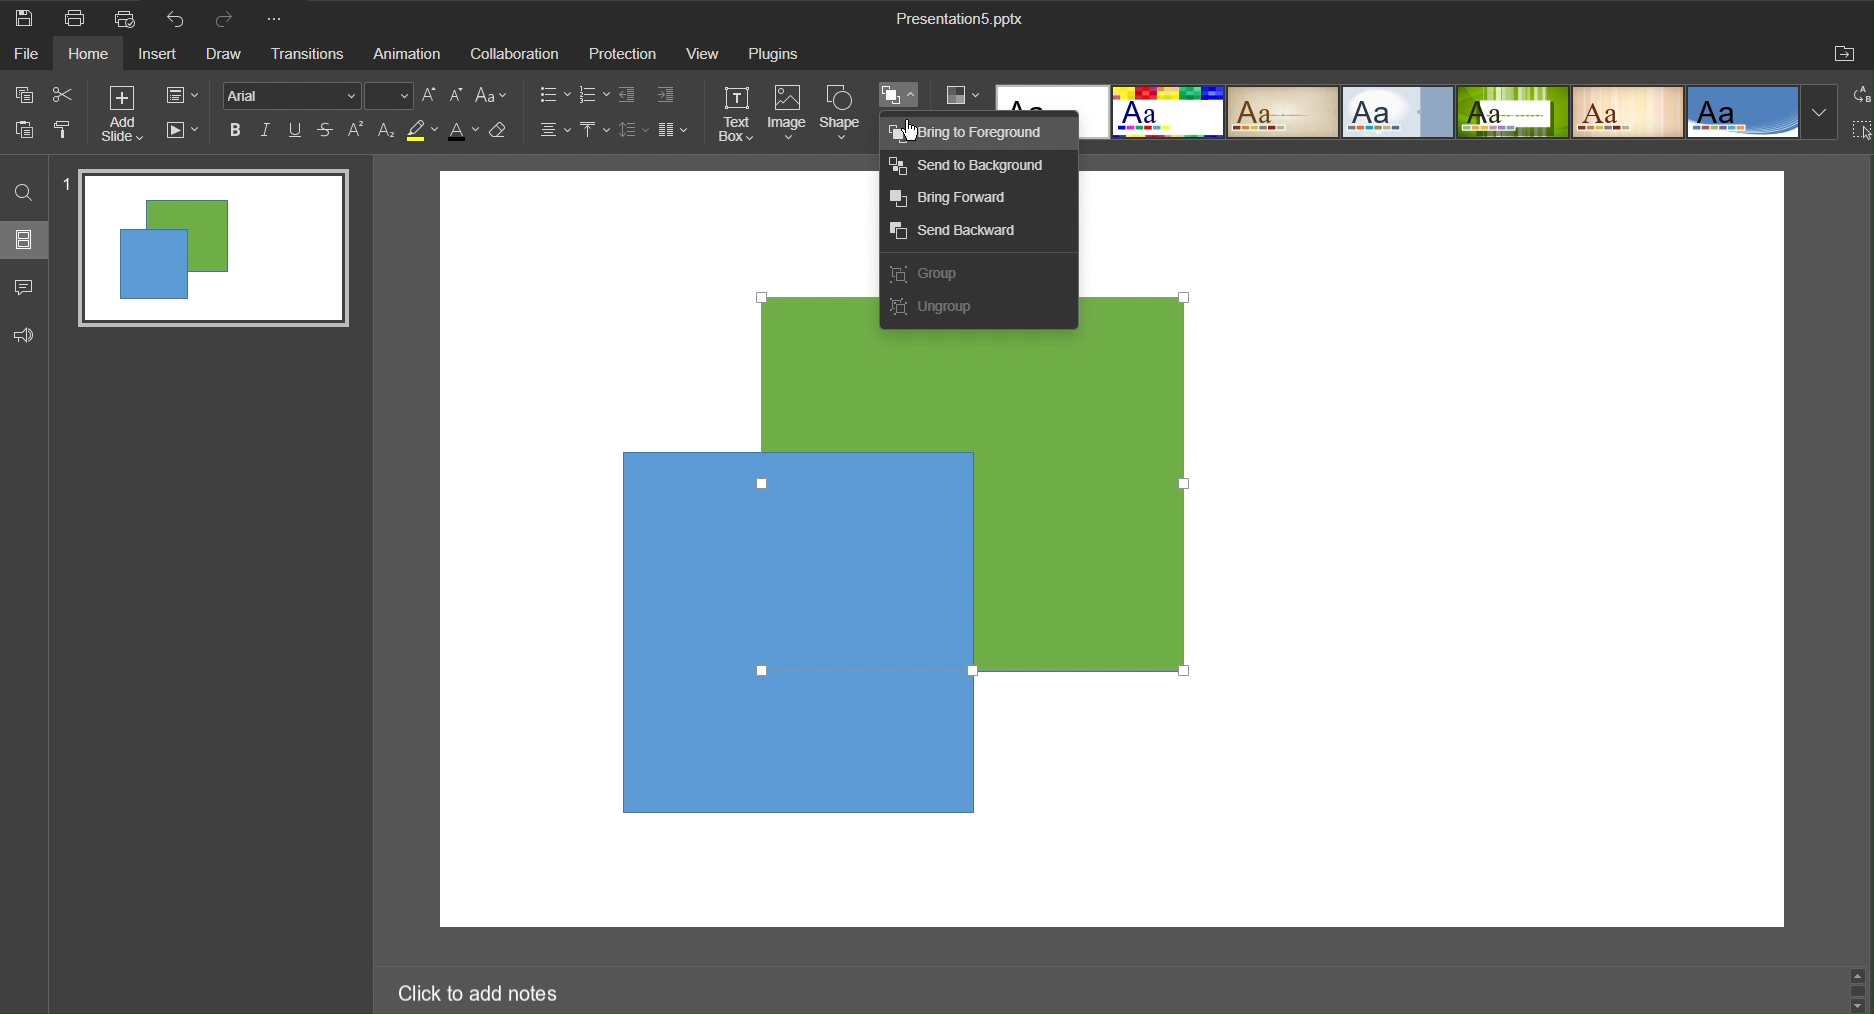  Describe the element at coordinates (706, 54) in the screenshot. I see `View` at that location.